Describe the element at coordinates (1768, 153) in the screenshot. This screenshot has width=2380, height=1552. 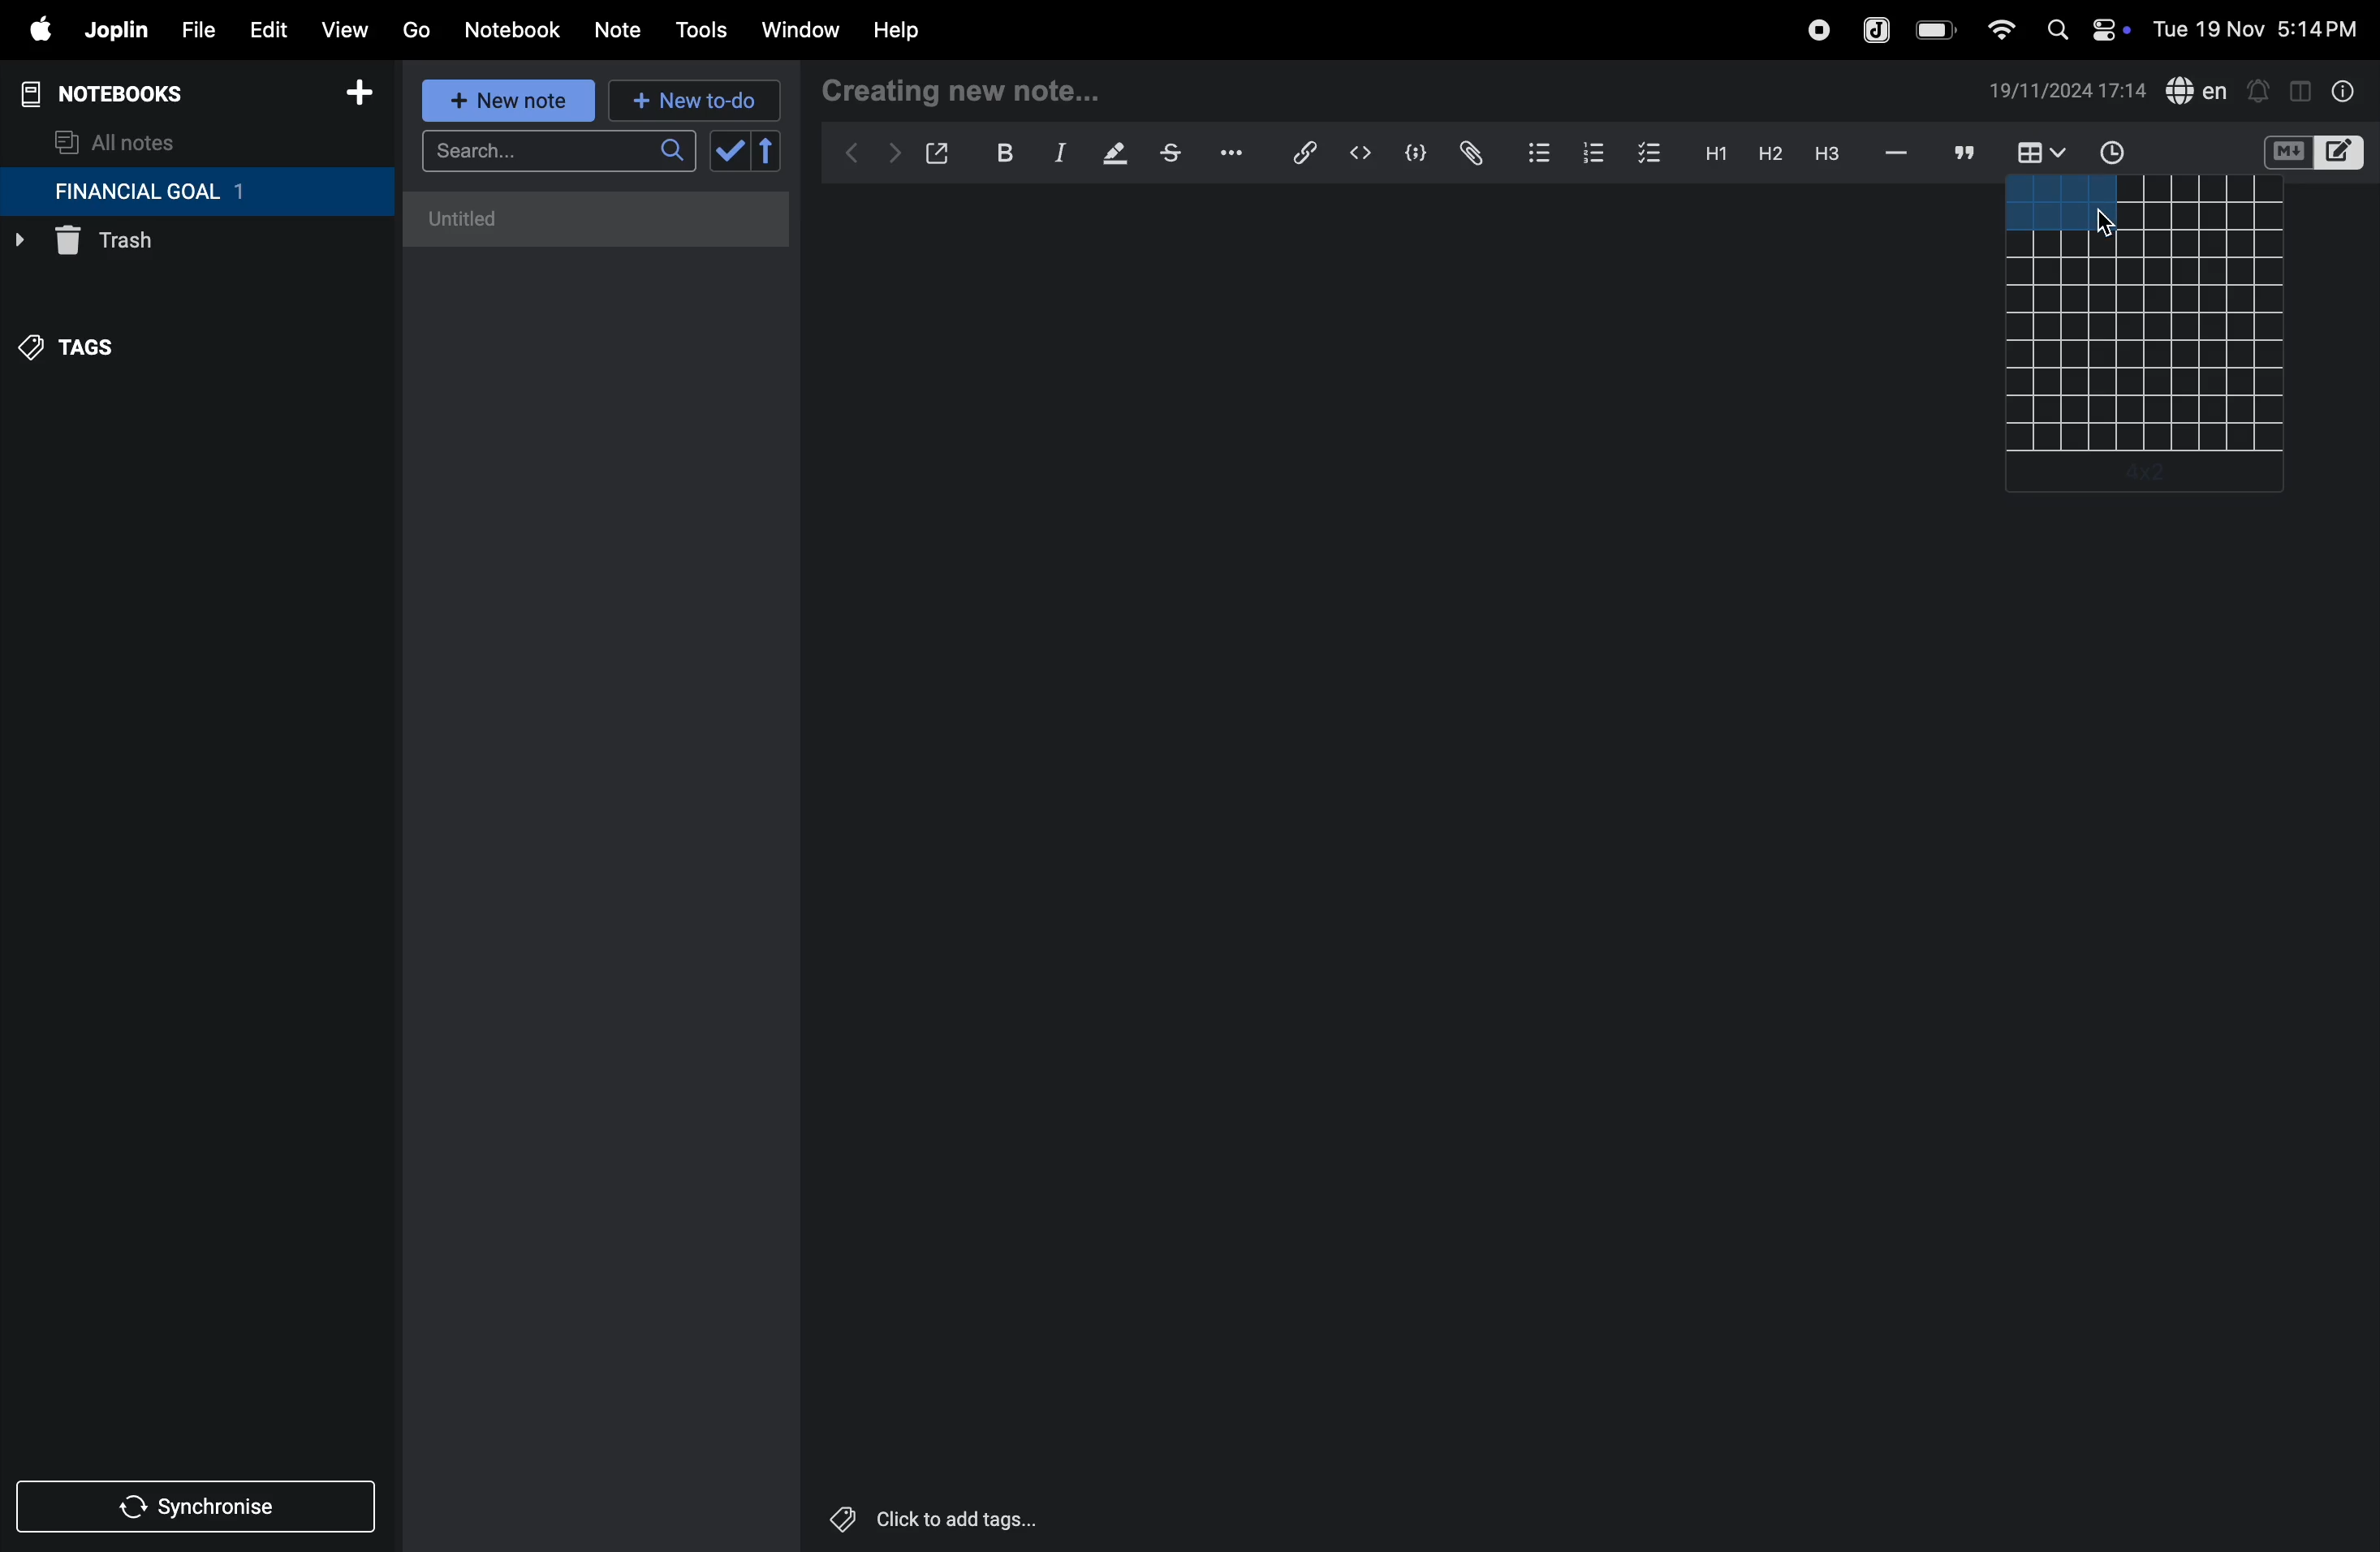
I see `h2` at that location.